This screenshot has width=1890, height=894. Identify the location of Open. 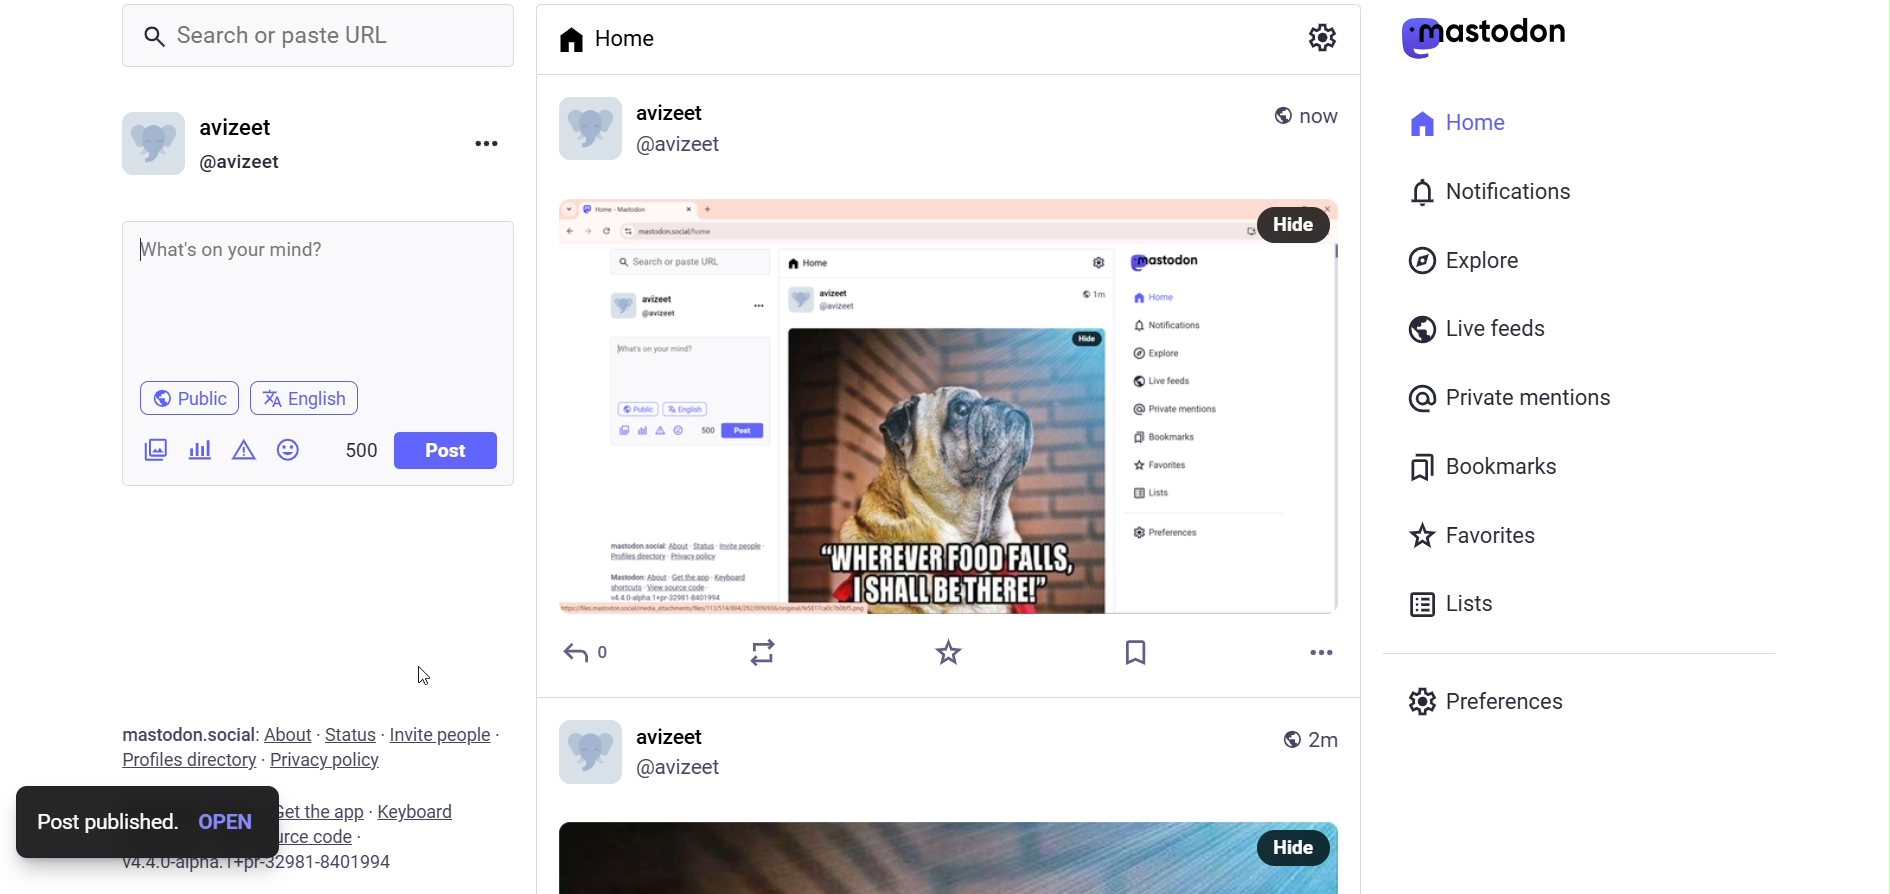
(230, 822).